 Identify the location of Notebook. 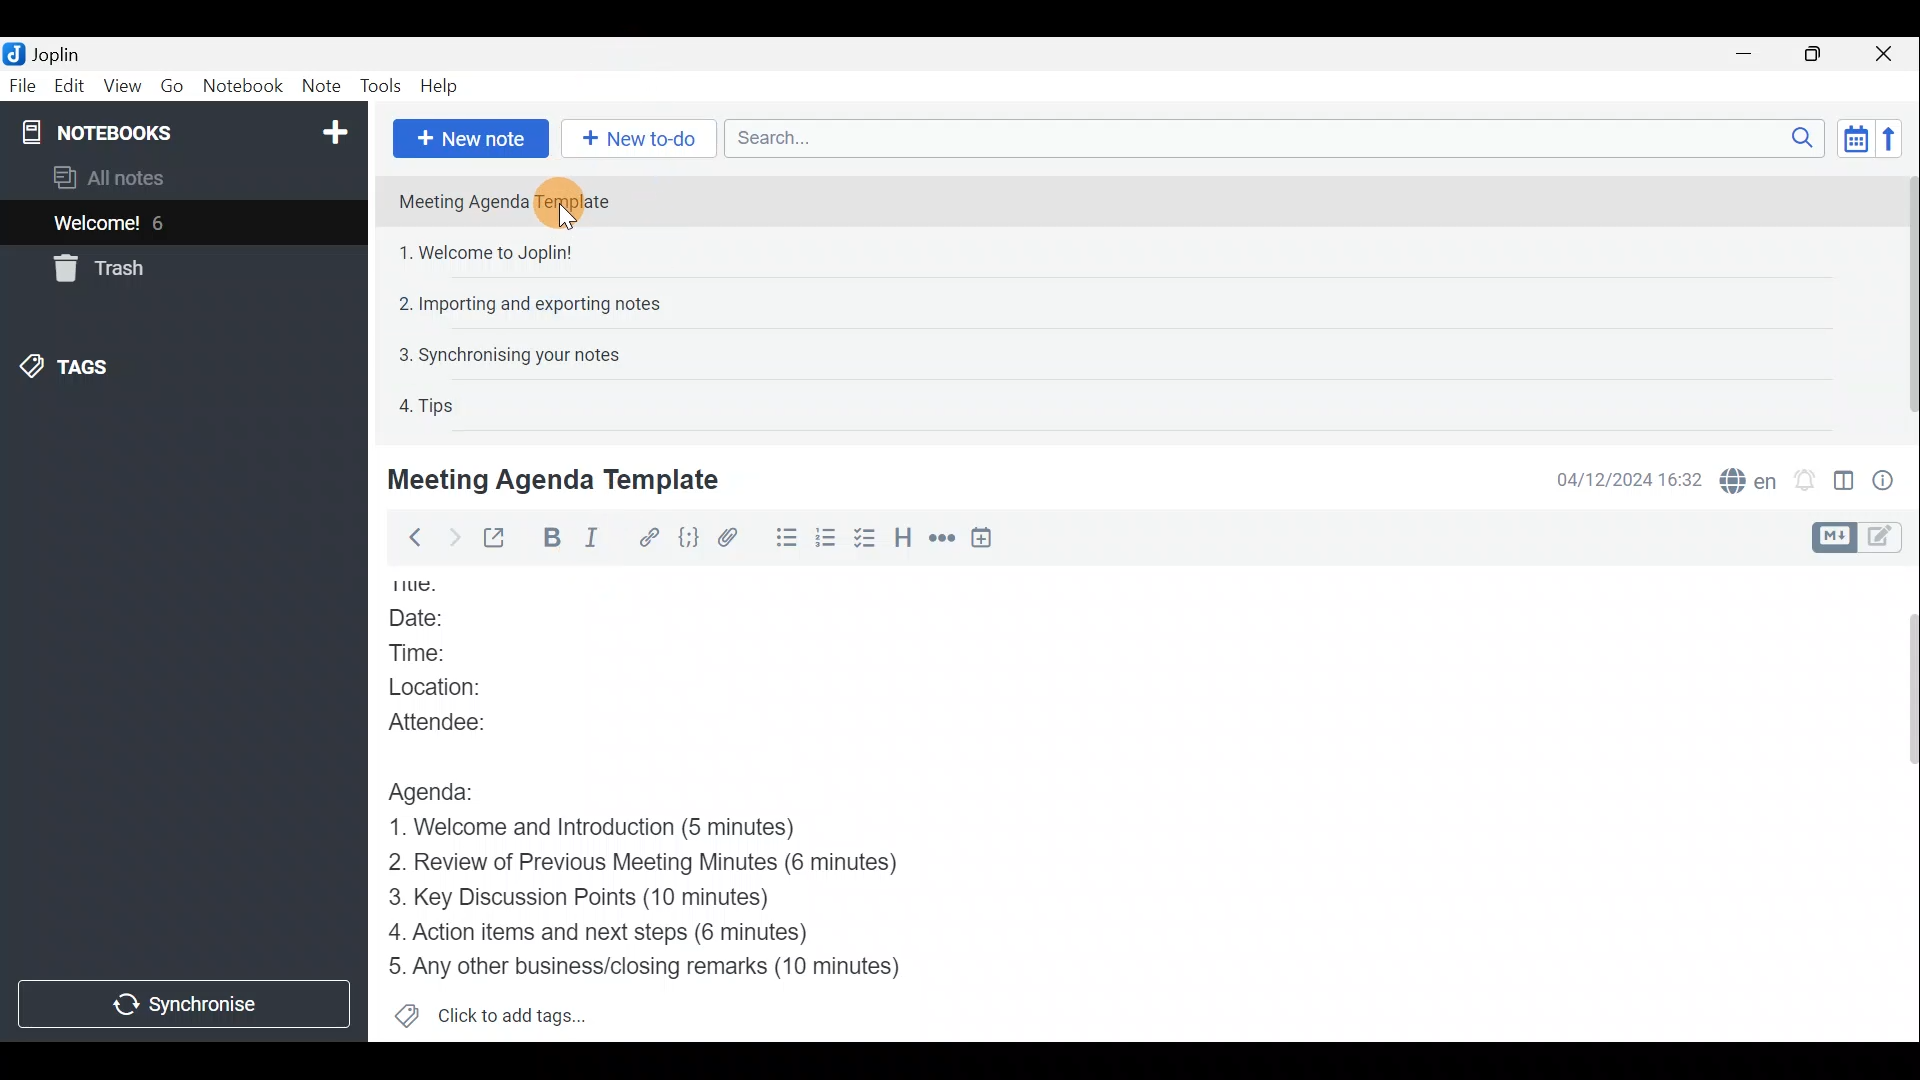
(241, 85).